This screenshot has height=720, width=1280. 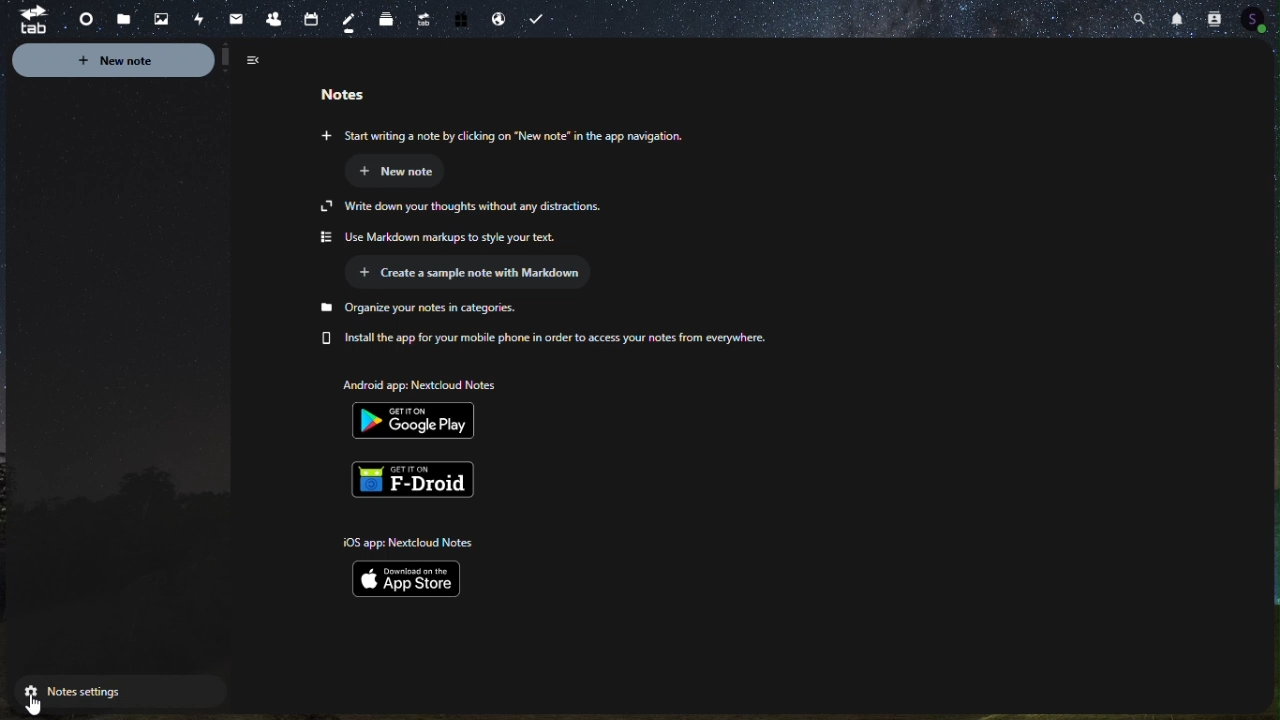 I want to click on Androxd app: Nextcioud Notes., so click(x=433, y=385).